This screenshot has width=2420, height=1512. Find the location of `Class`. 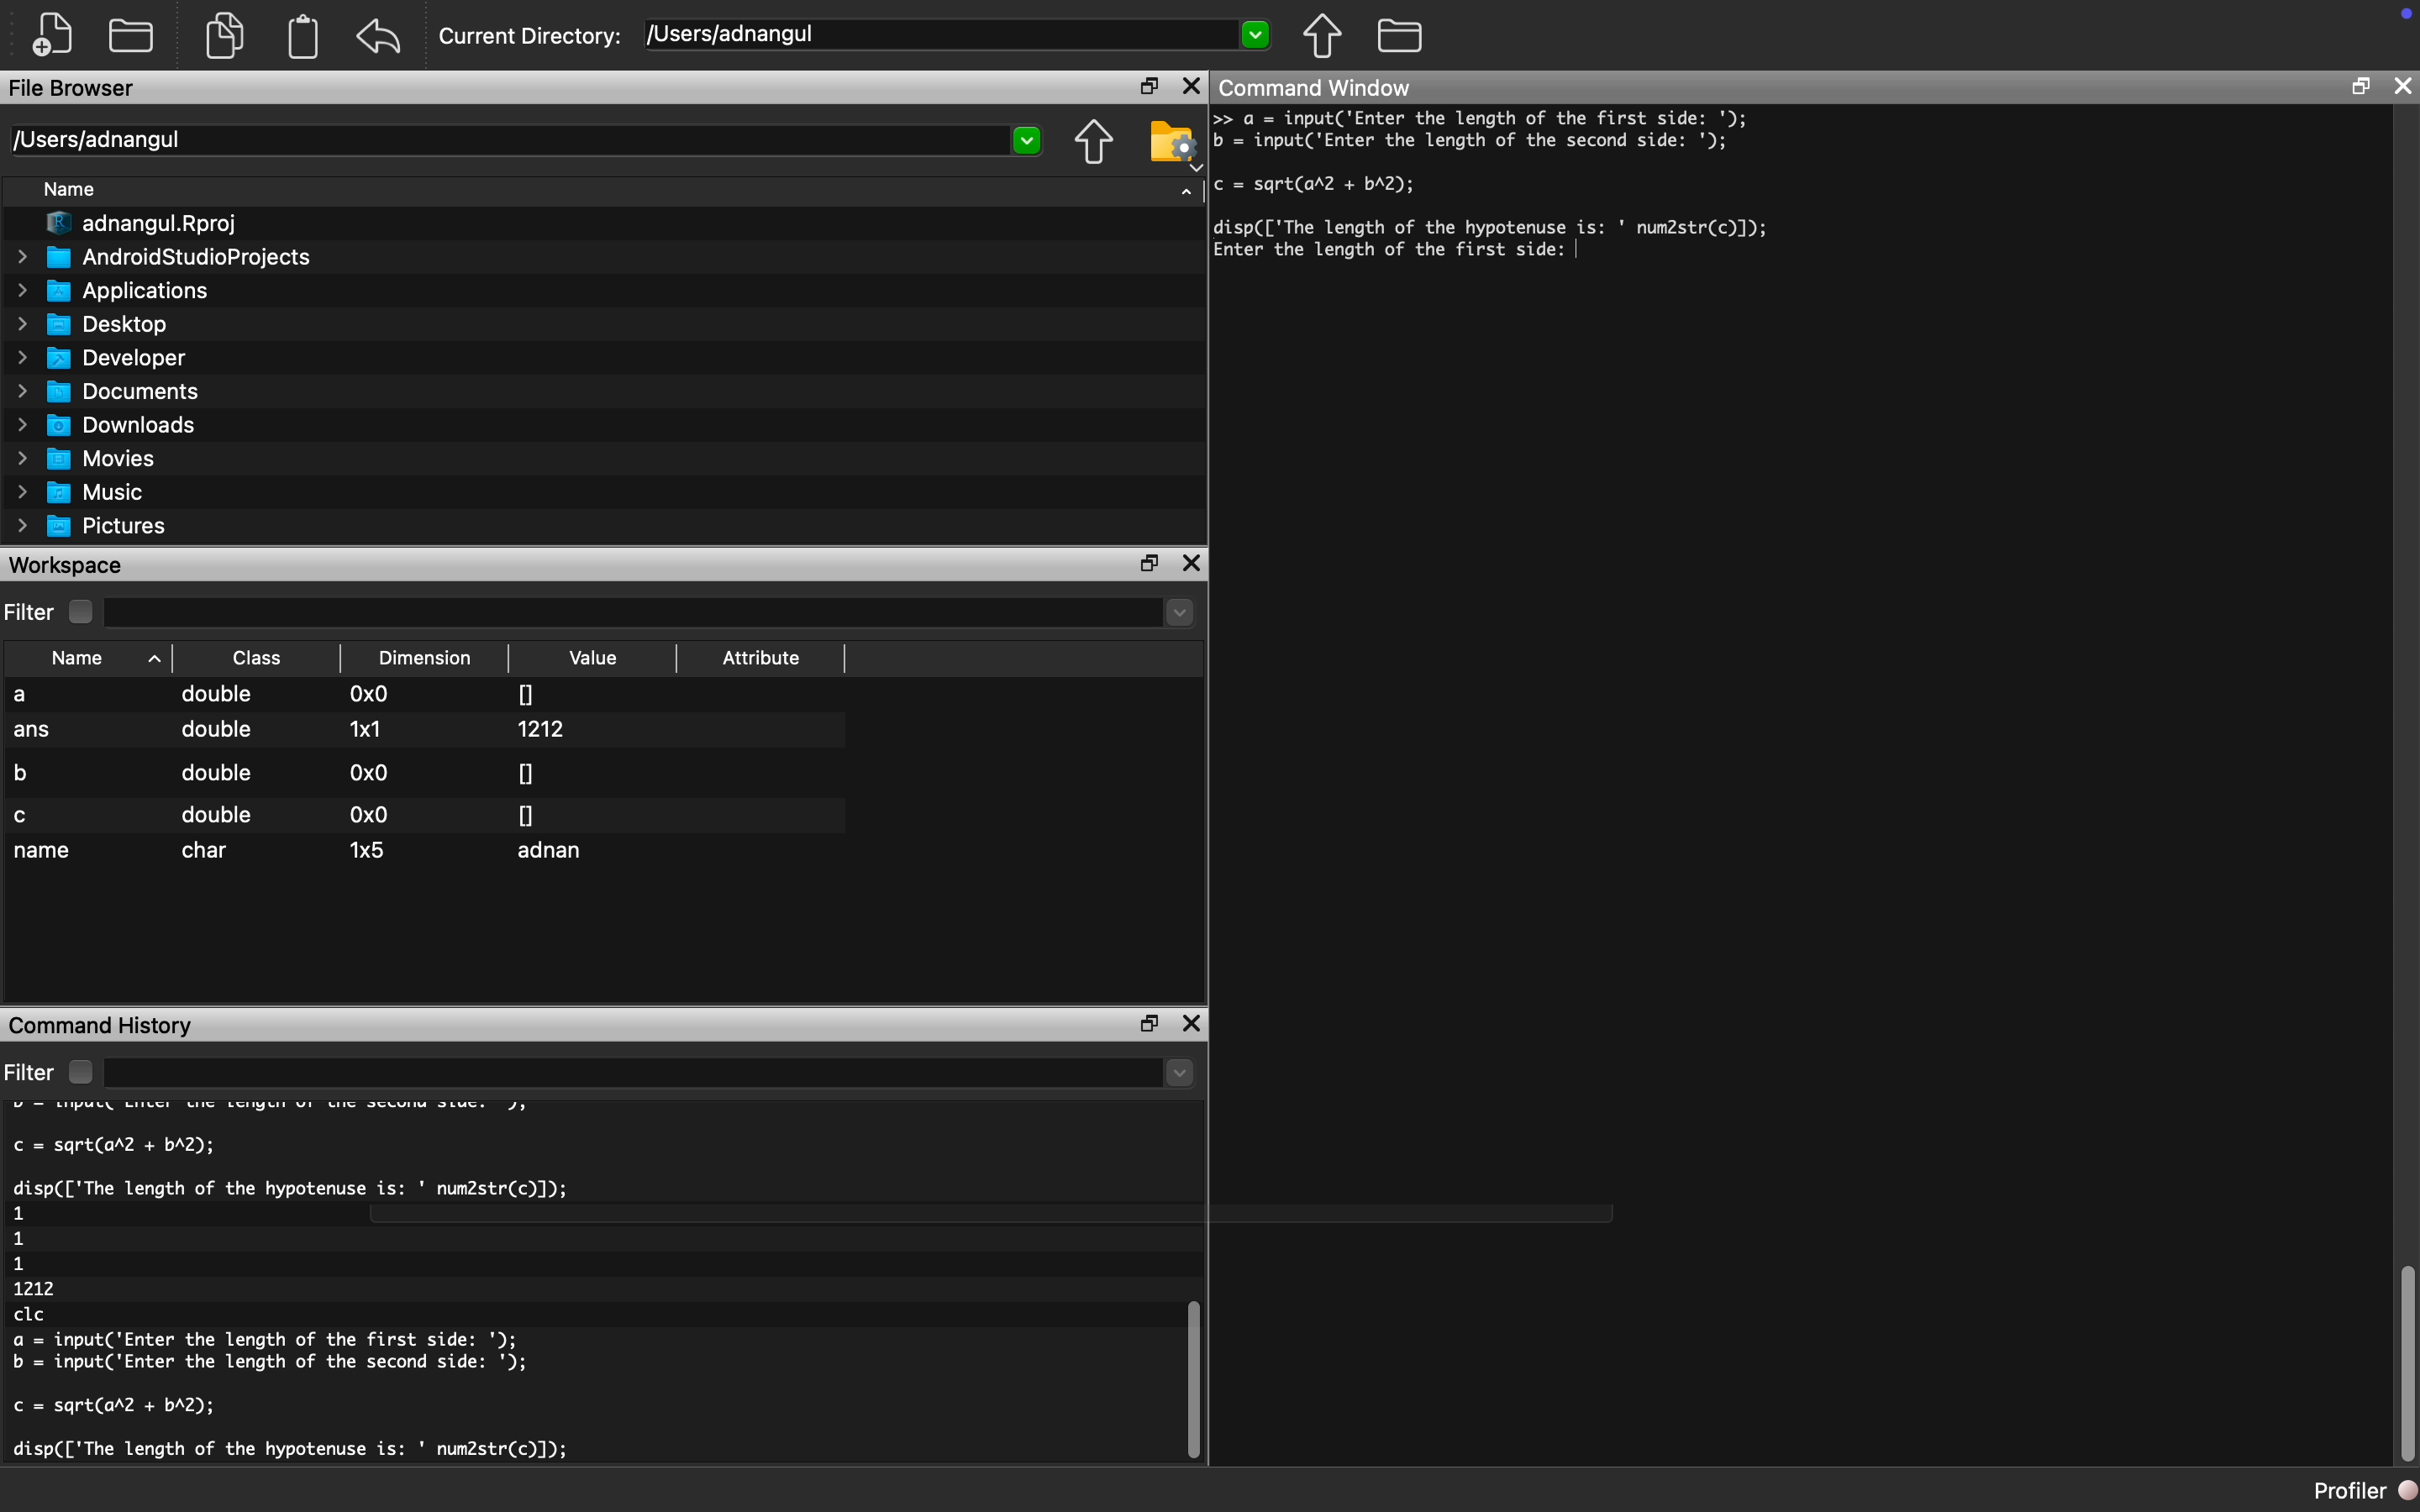

Class is located at coordinates (258, 657).